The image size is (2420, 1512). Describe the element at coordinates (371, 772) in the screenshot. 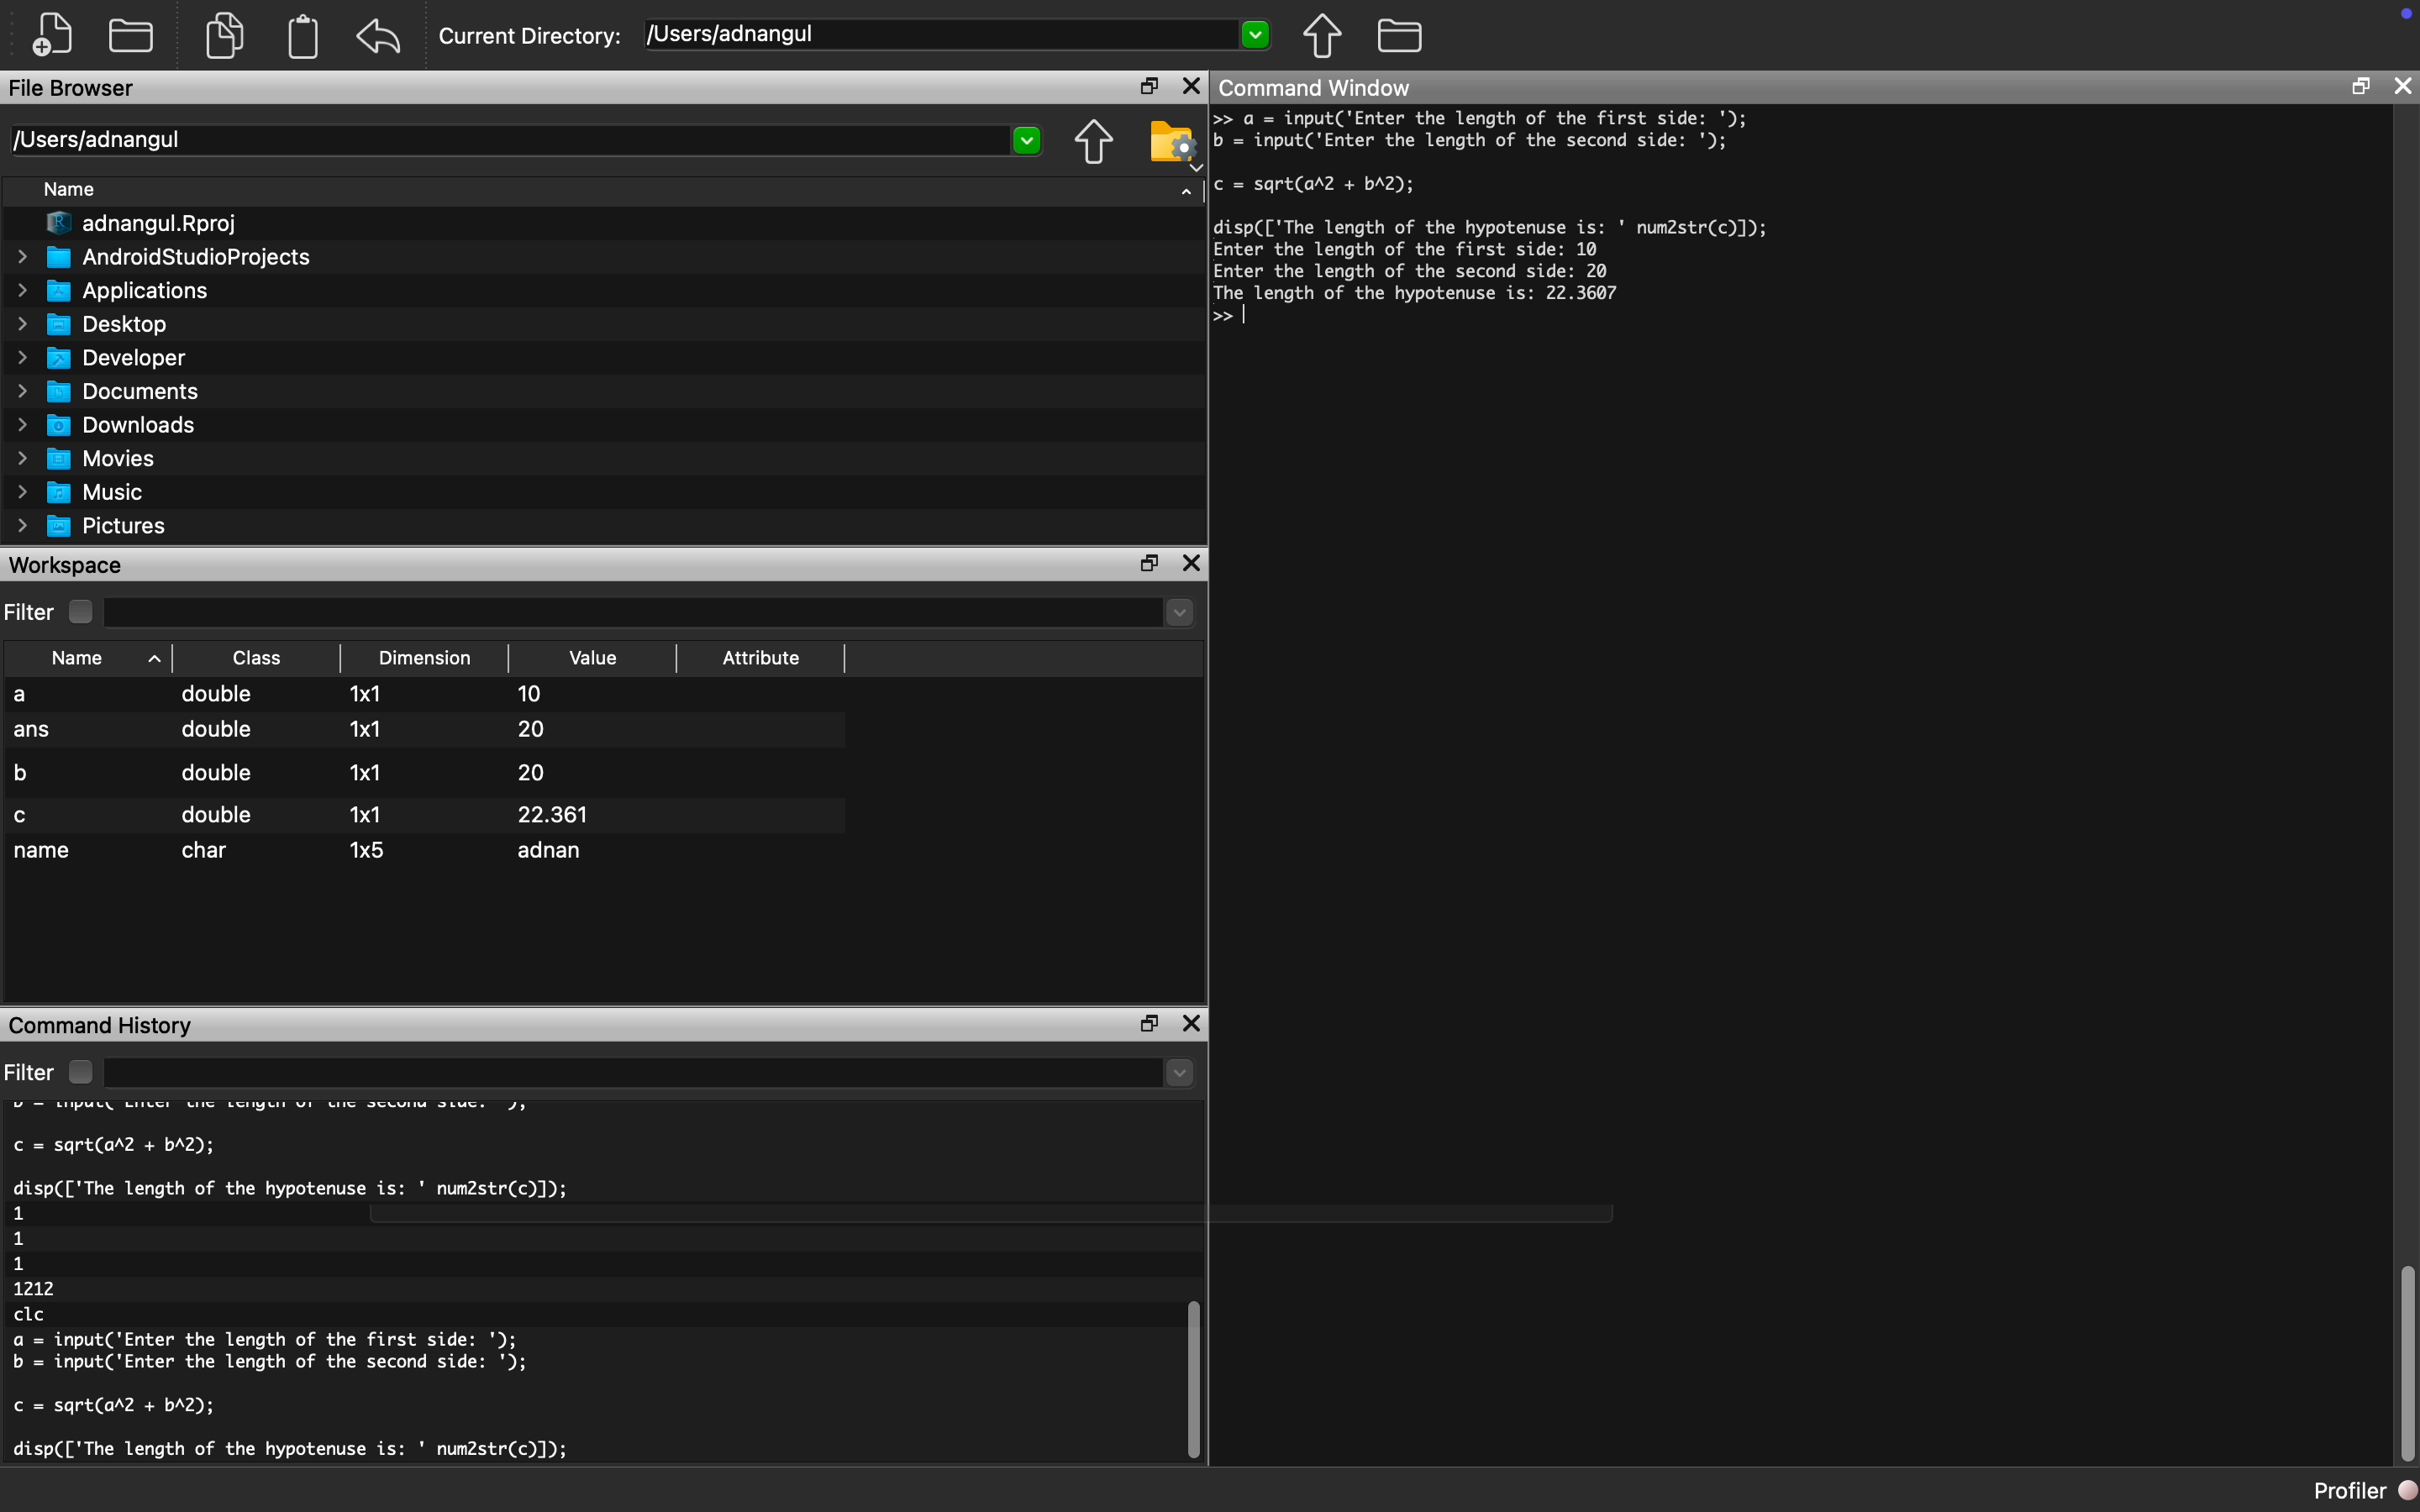

I see `1x1` at that location.